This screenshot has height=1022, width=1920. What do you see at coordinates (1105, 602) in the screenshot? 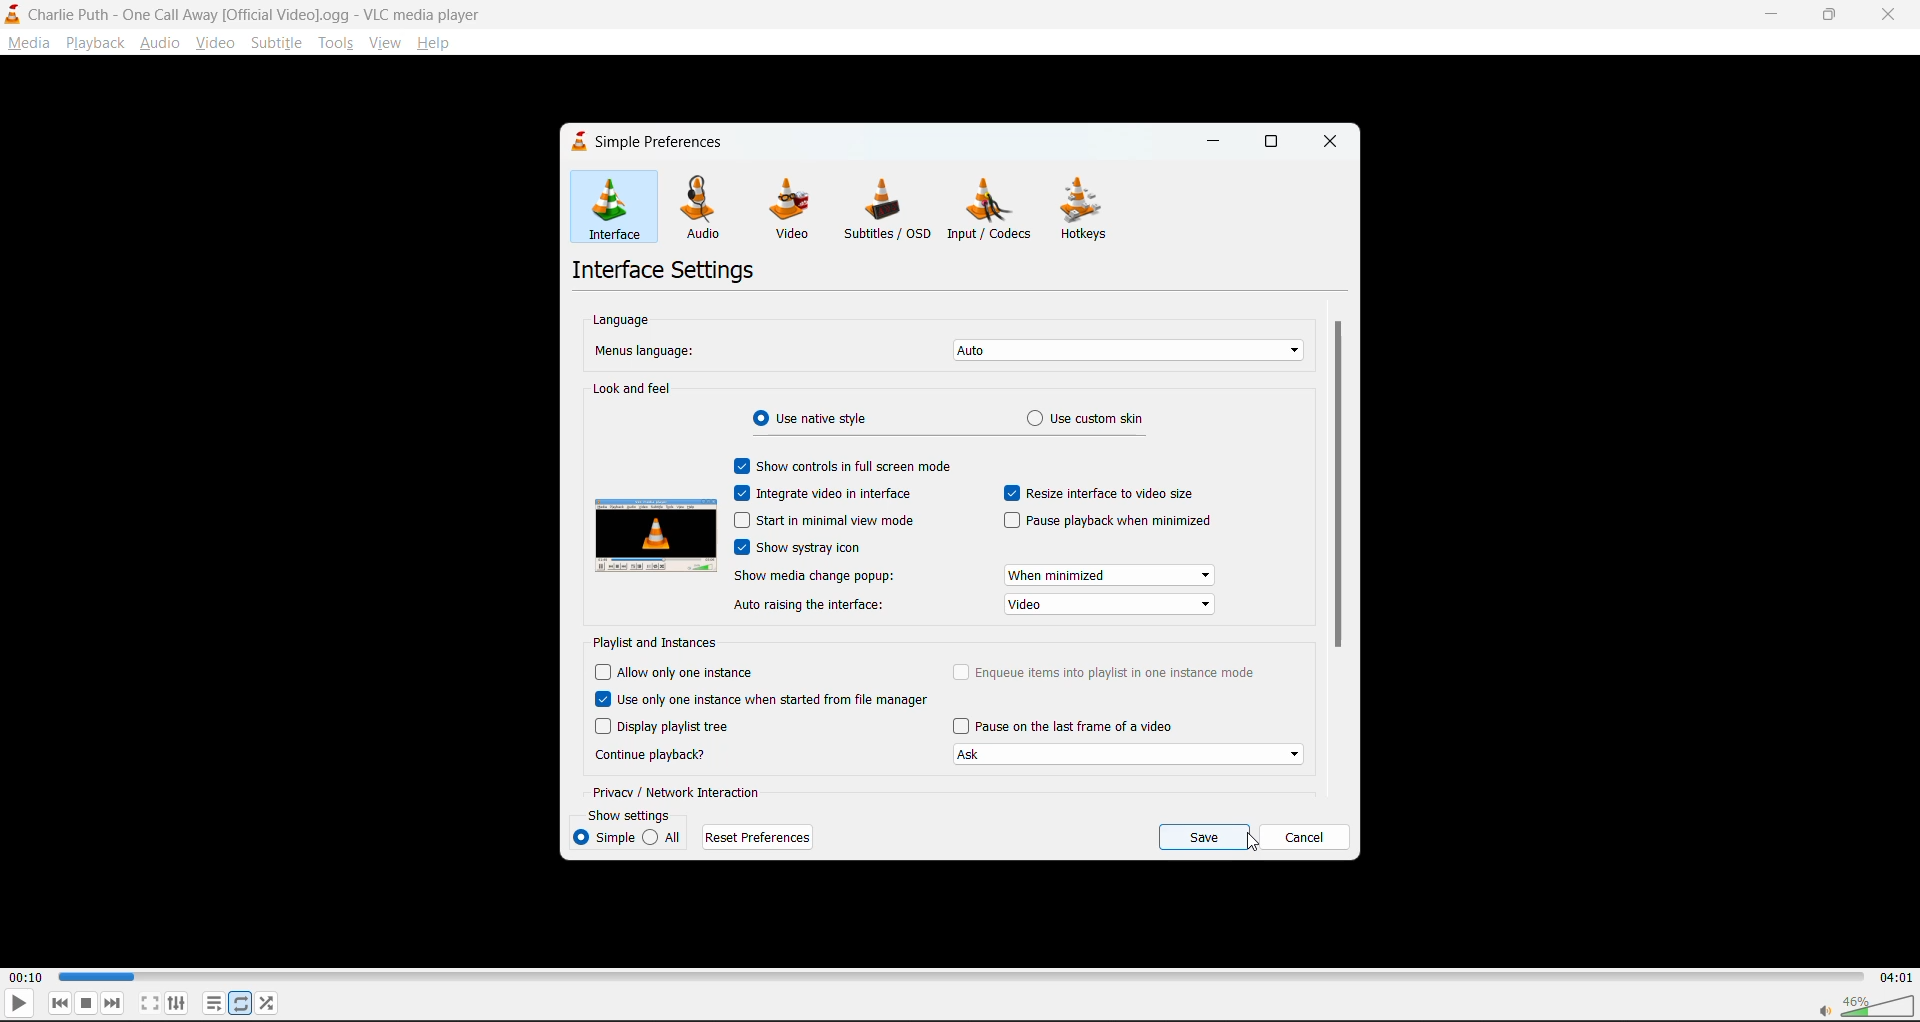
I see `video` at bounding box center [1105, 602].